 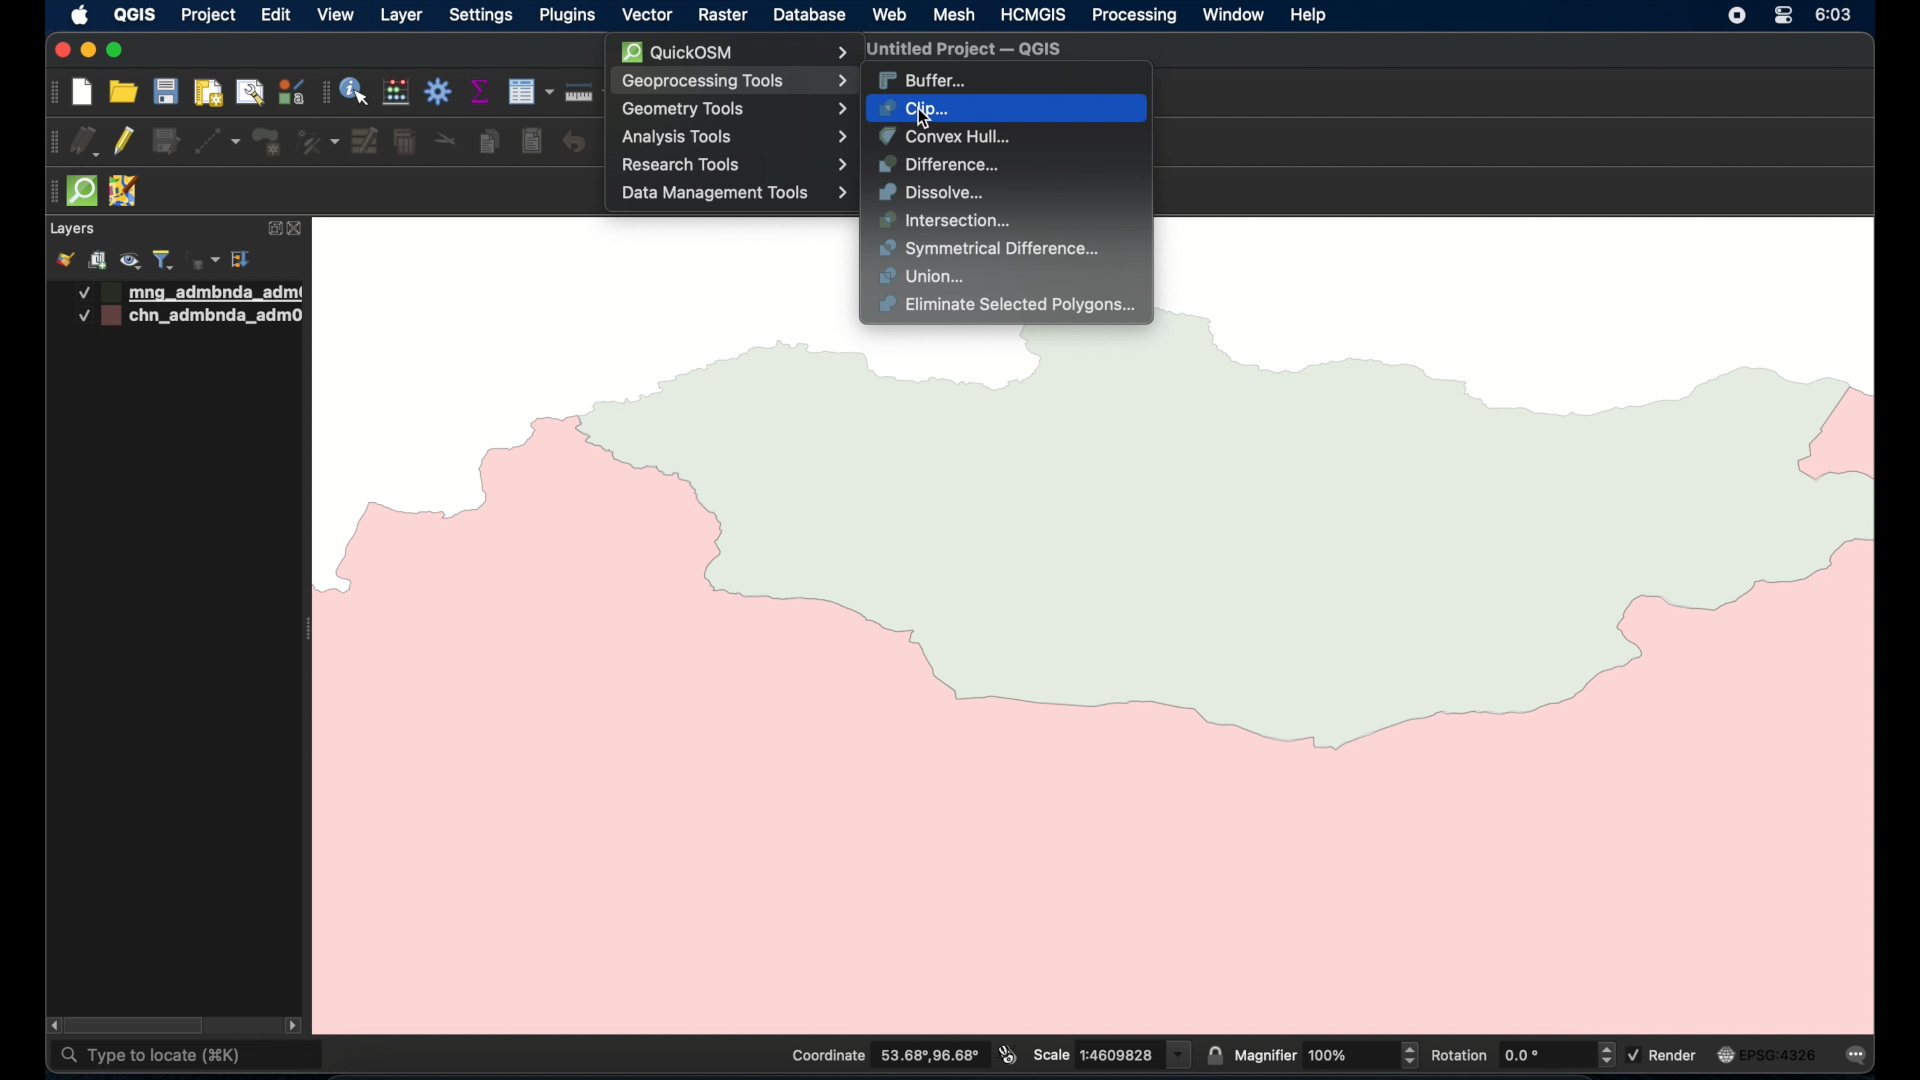 I want to click on geoprocessing tools, so click(x=734, y=81).